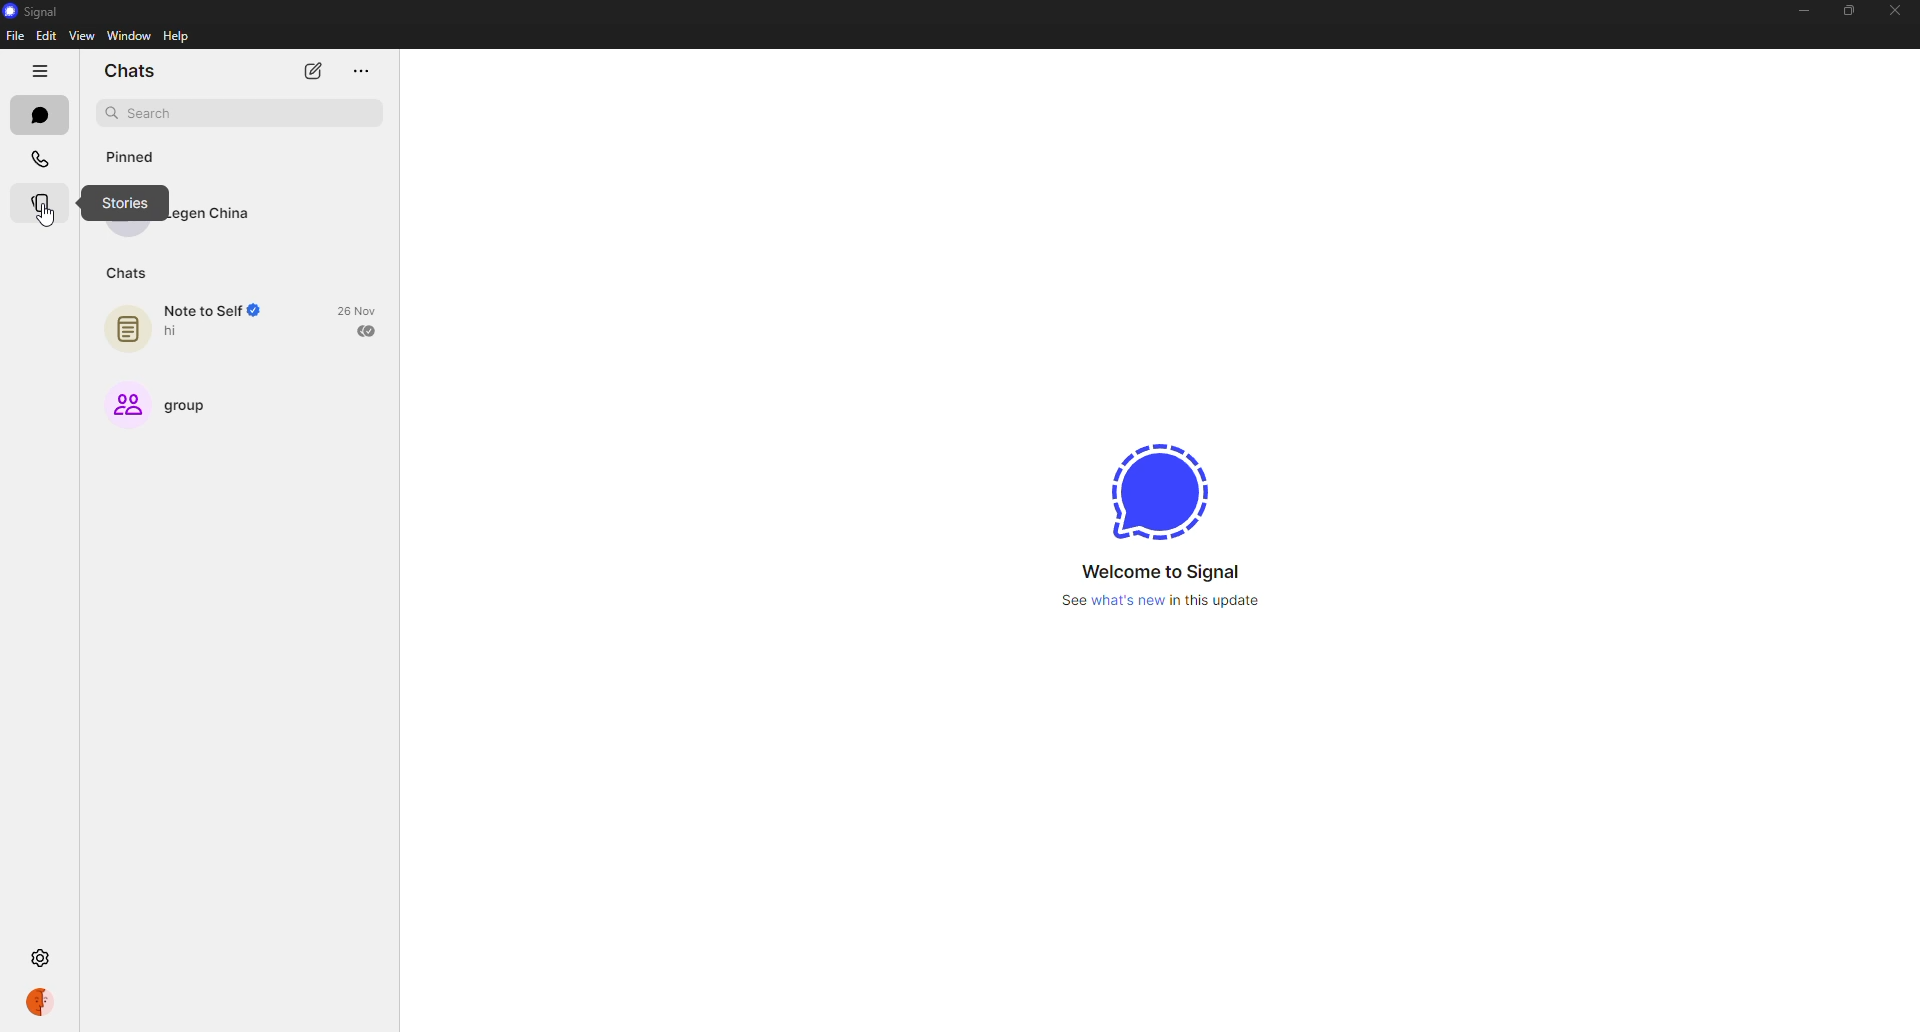 This screenshot has height=1032, width=1920. I want to click on settings, so click(42, 958).